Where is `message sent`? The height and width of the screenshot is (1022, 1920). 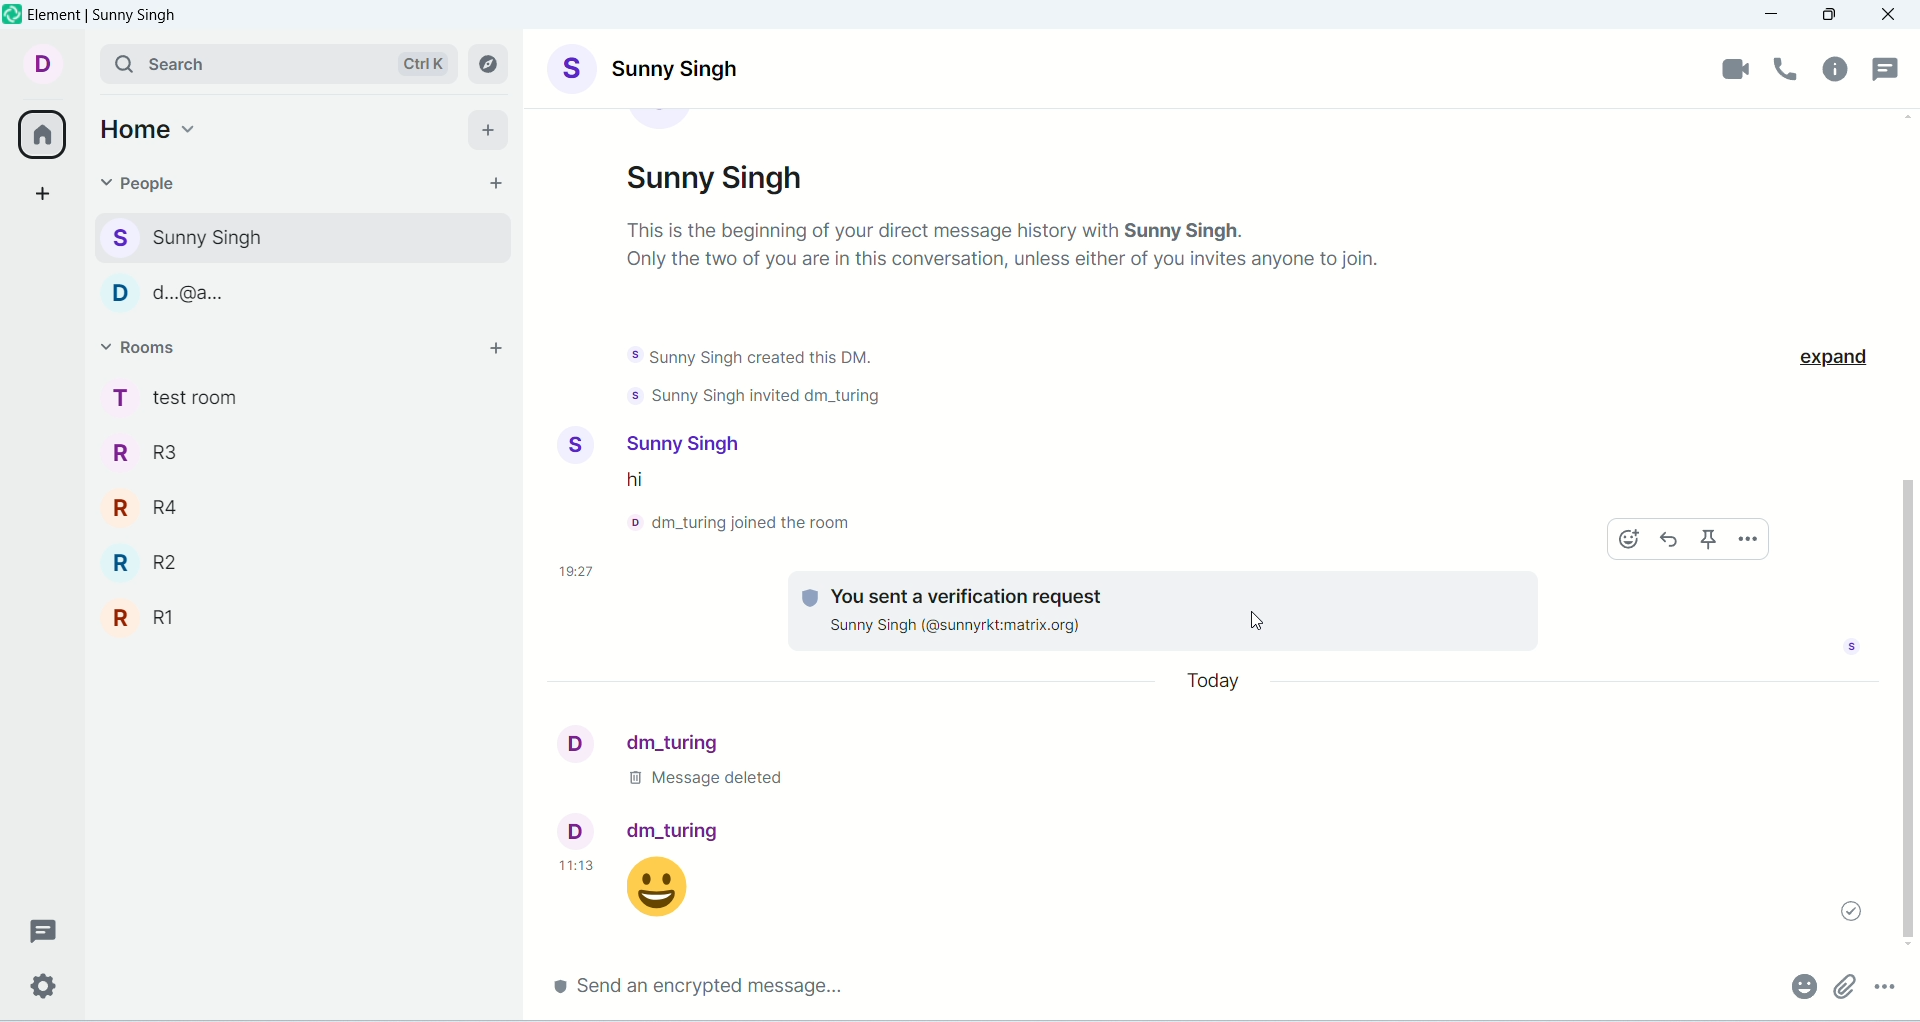 message sent is located at coordinates (681, 890).